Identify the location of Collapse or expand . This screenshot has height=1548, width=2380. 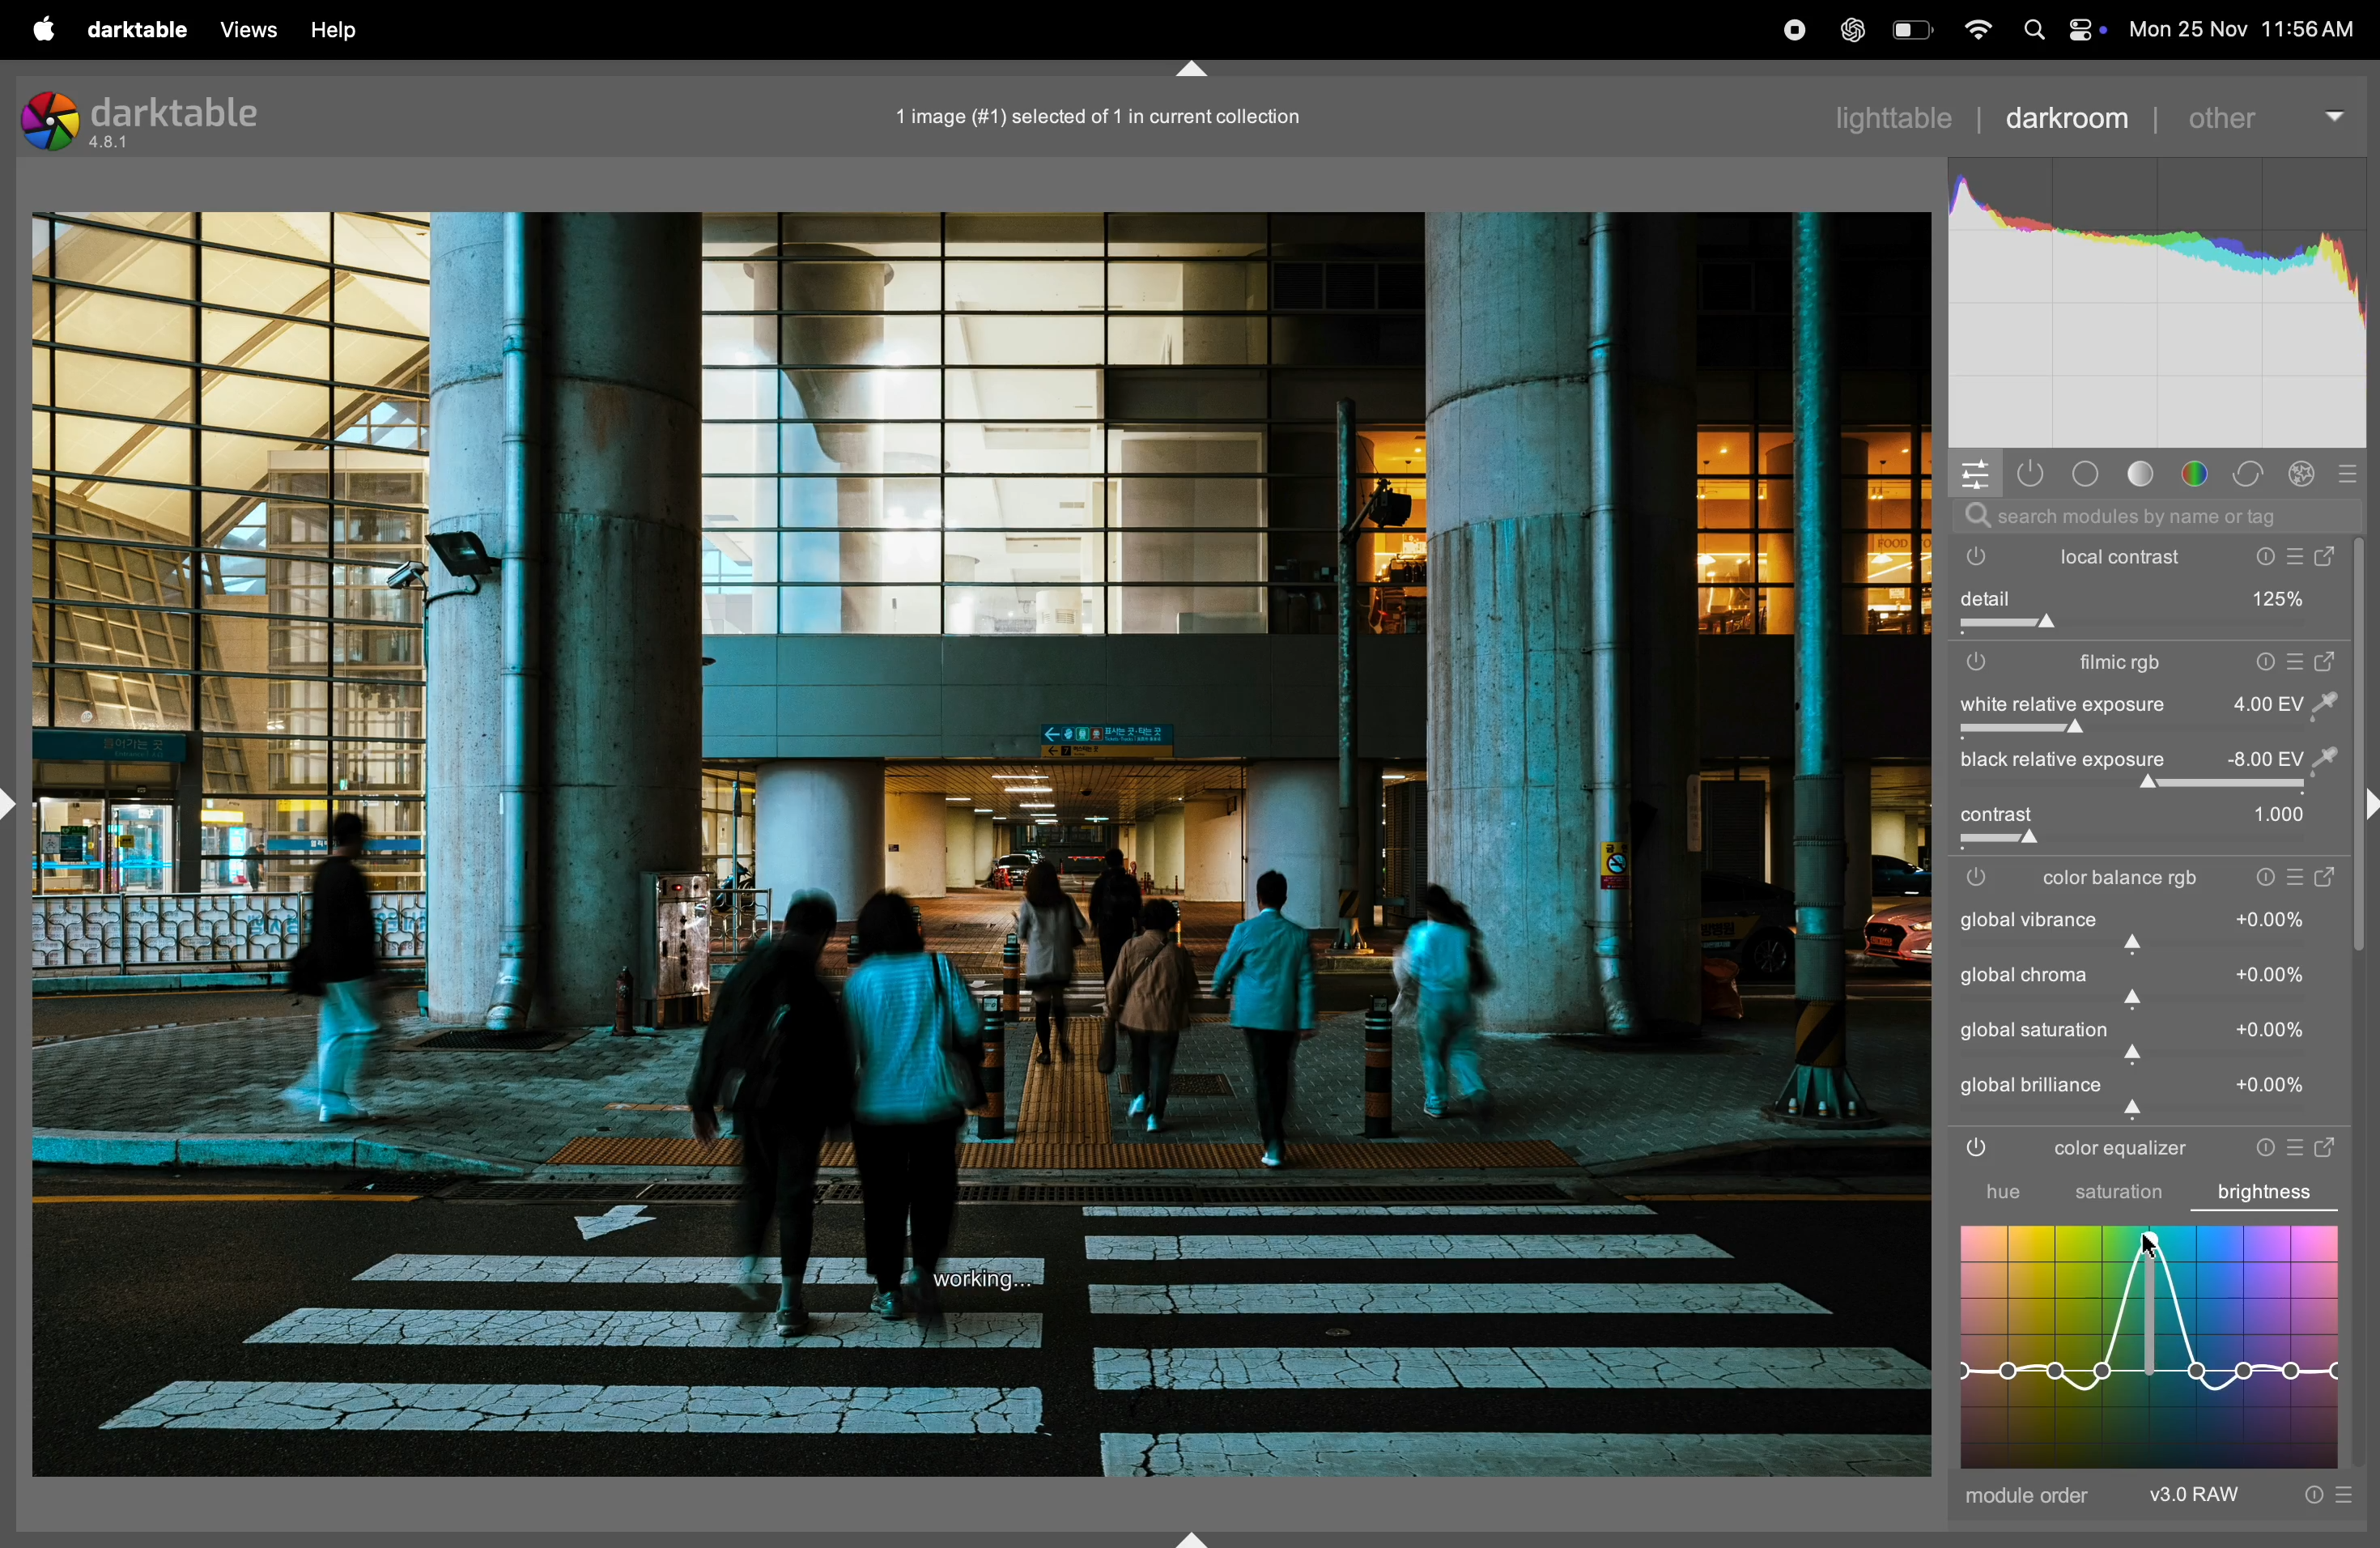
(1196, 63).